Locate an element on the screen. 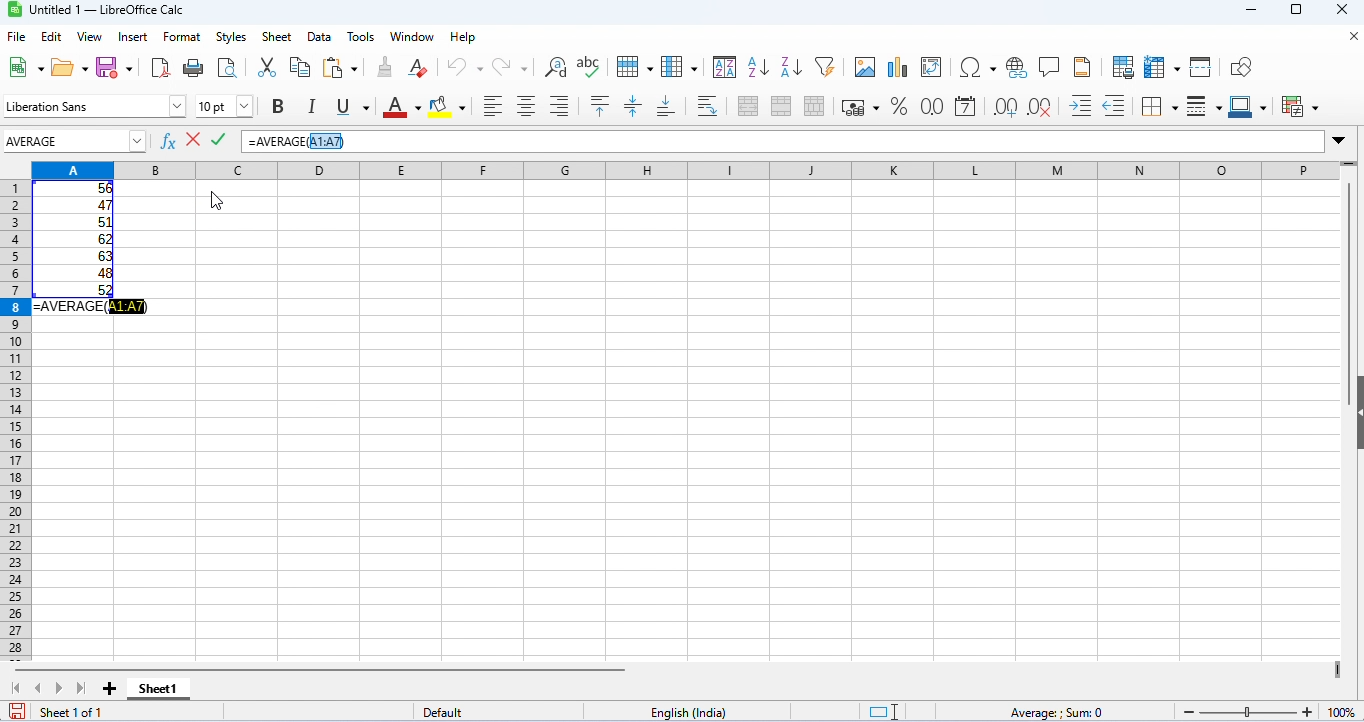 This screenshot has height=722, width=1364. styles is located at coordinates (231, 37).